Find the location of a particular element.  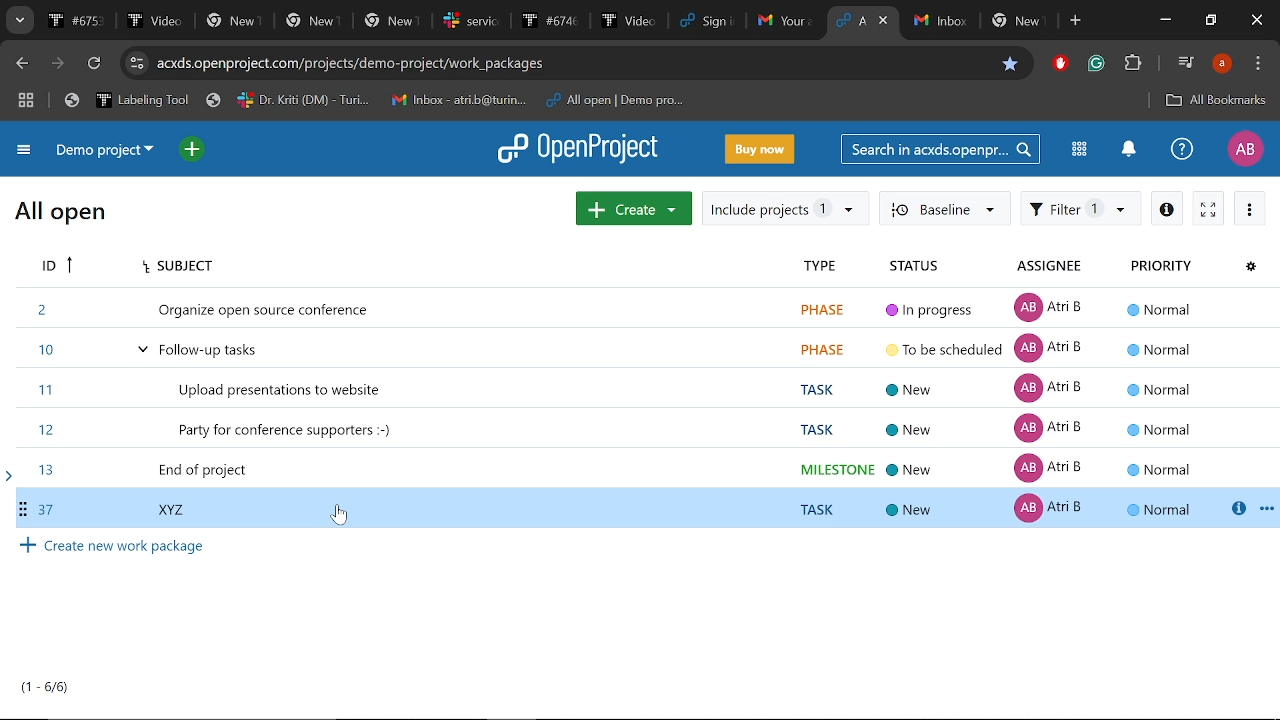

Buy now is located at coordinates (760, 148).